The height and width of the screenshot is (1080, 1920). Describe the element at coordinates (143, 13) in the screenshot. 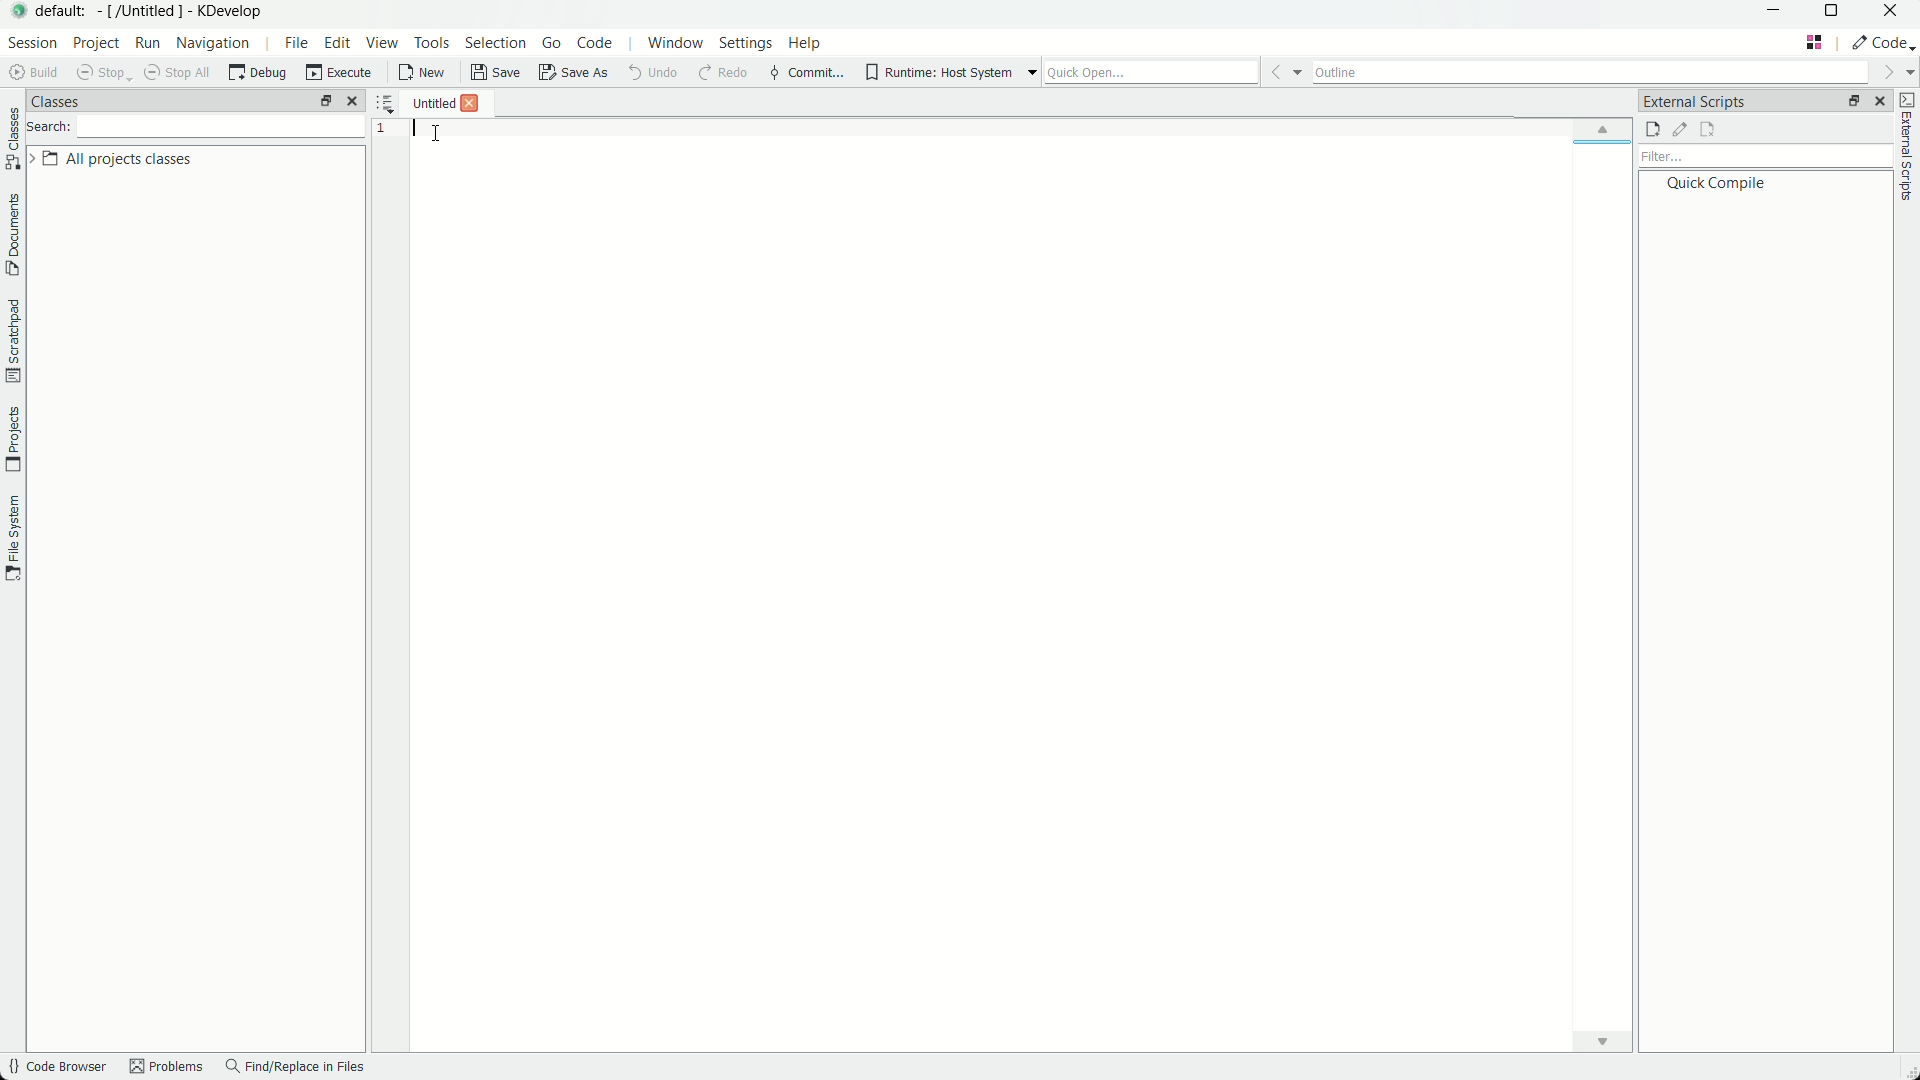

I see `[/untitled]` at that location.